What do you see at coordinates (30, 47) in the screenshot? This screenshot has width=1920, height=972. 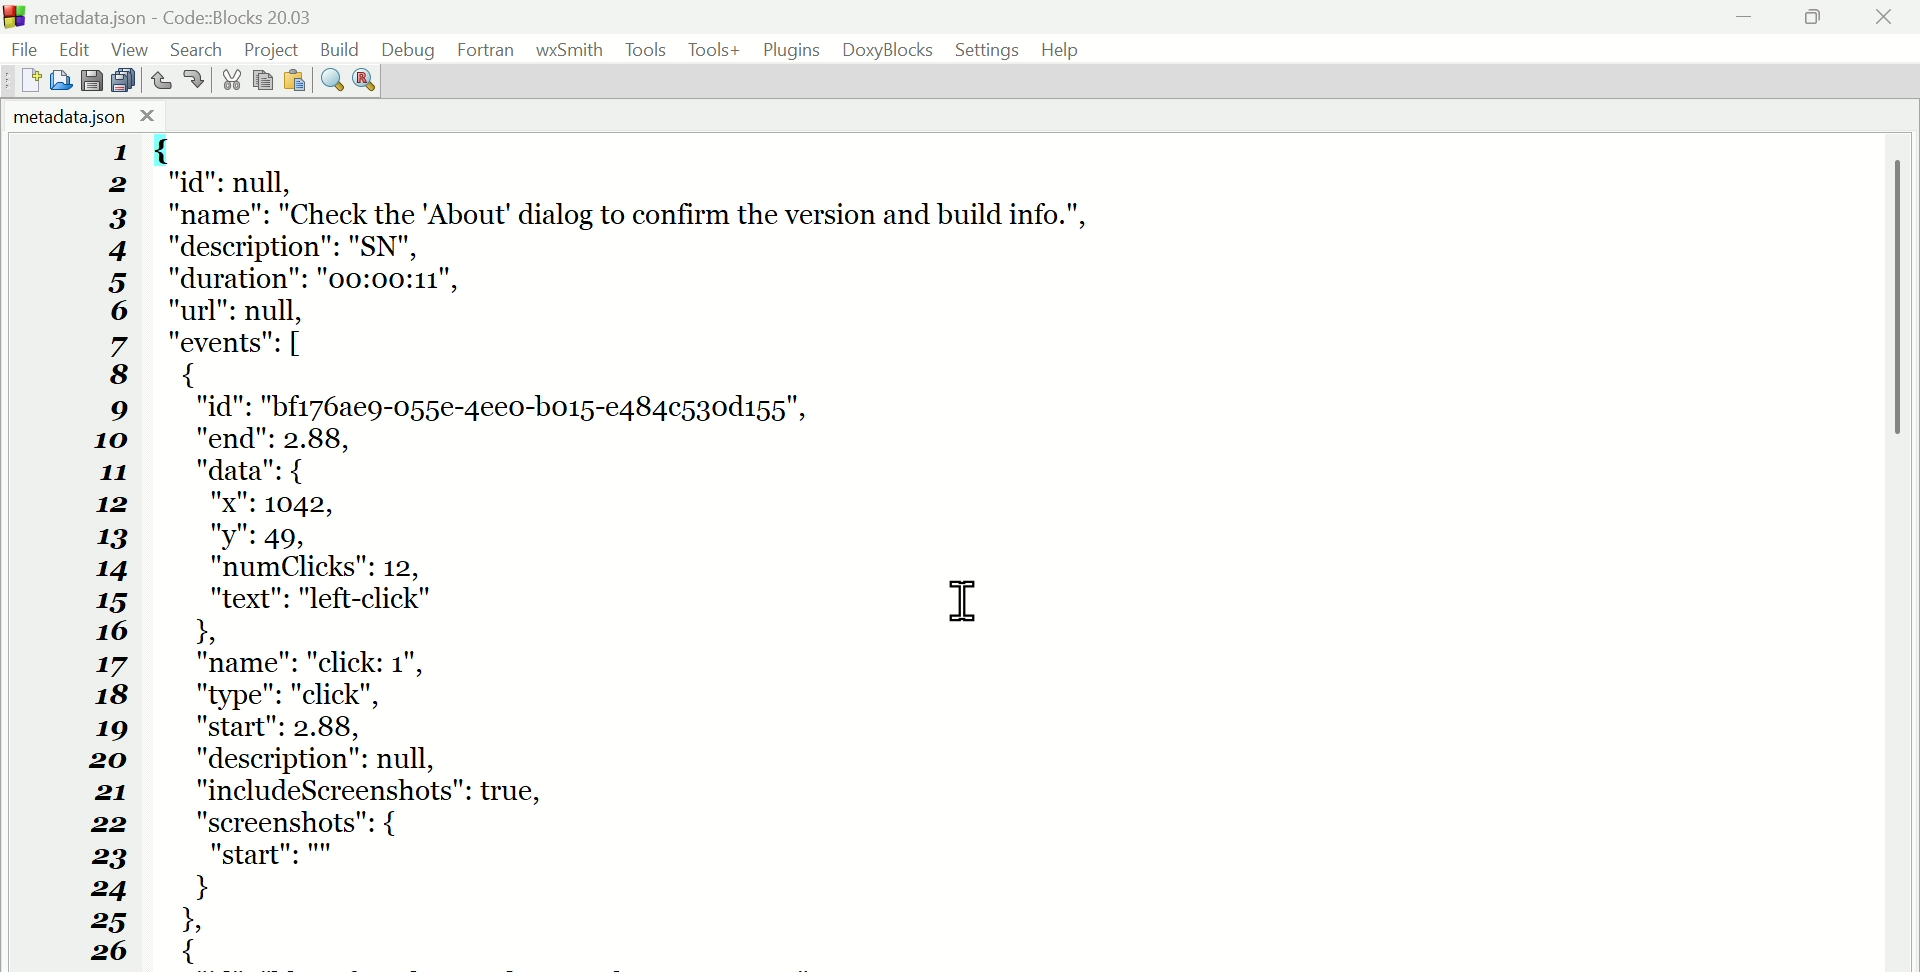 I see `File` at bounding box center [30, 47].